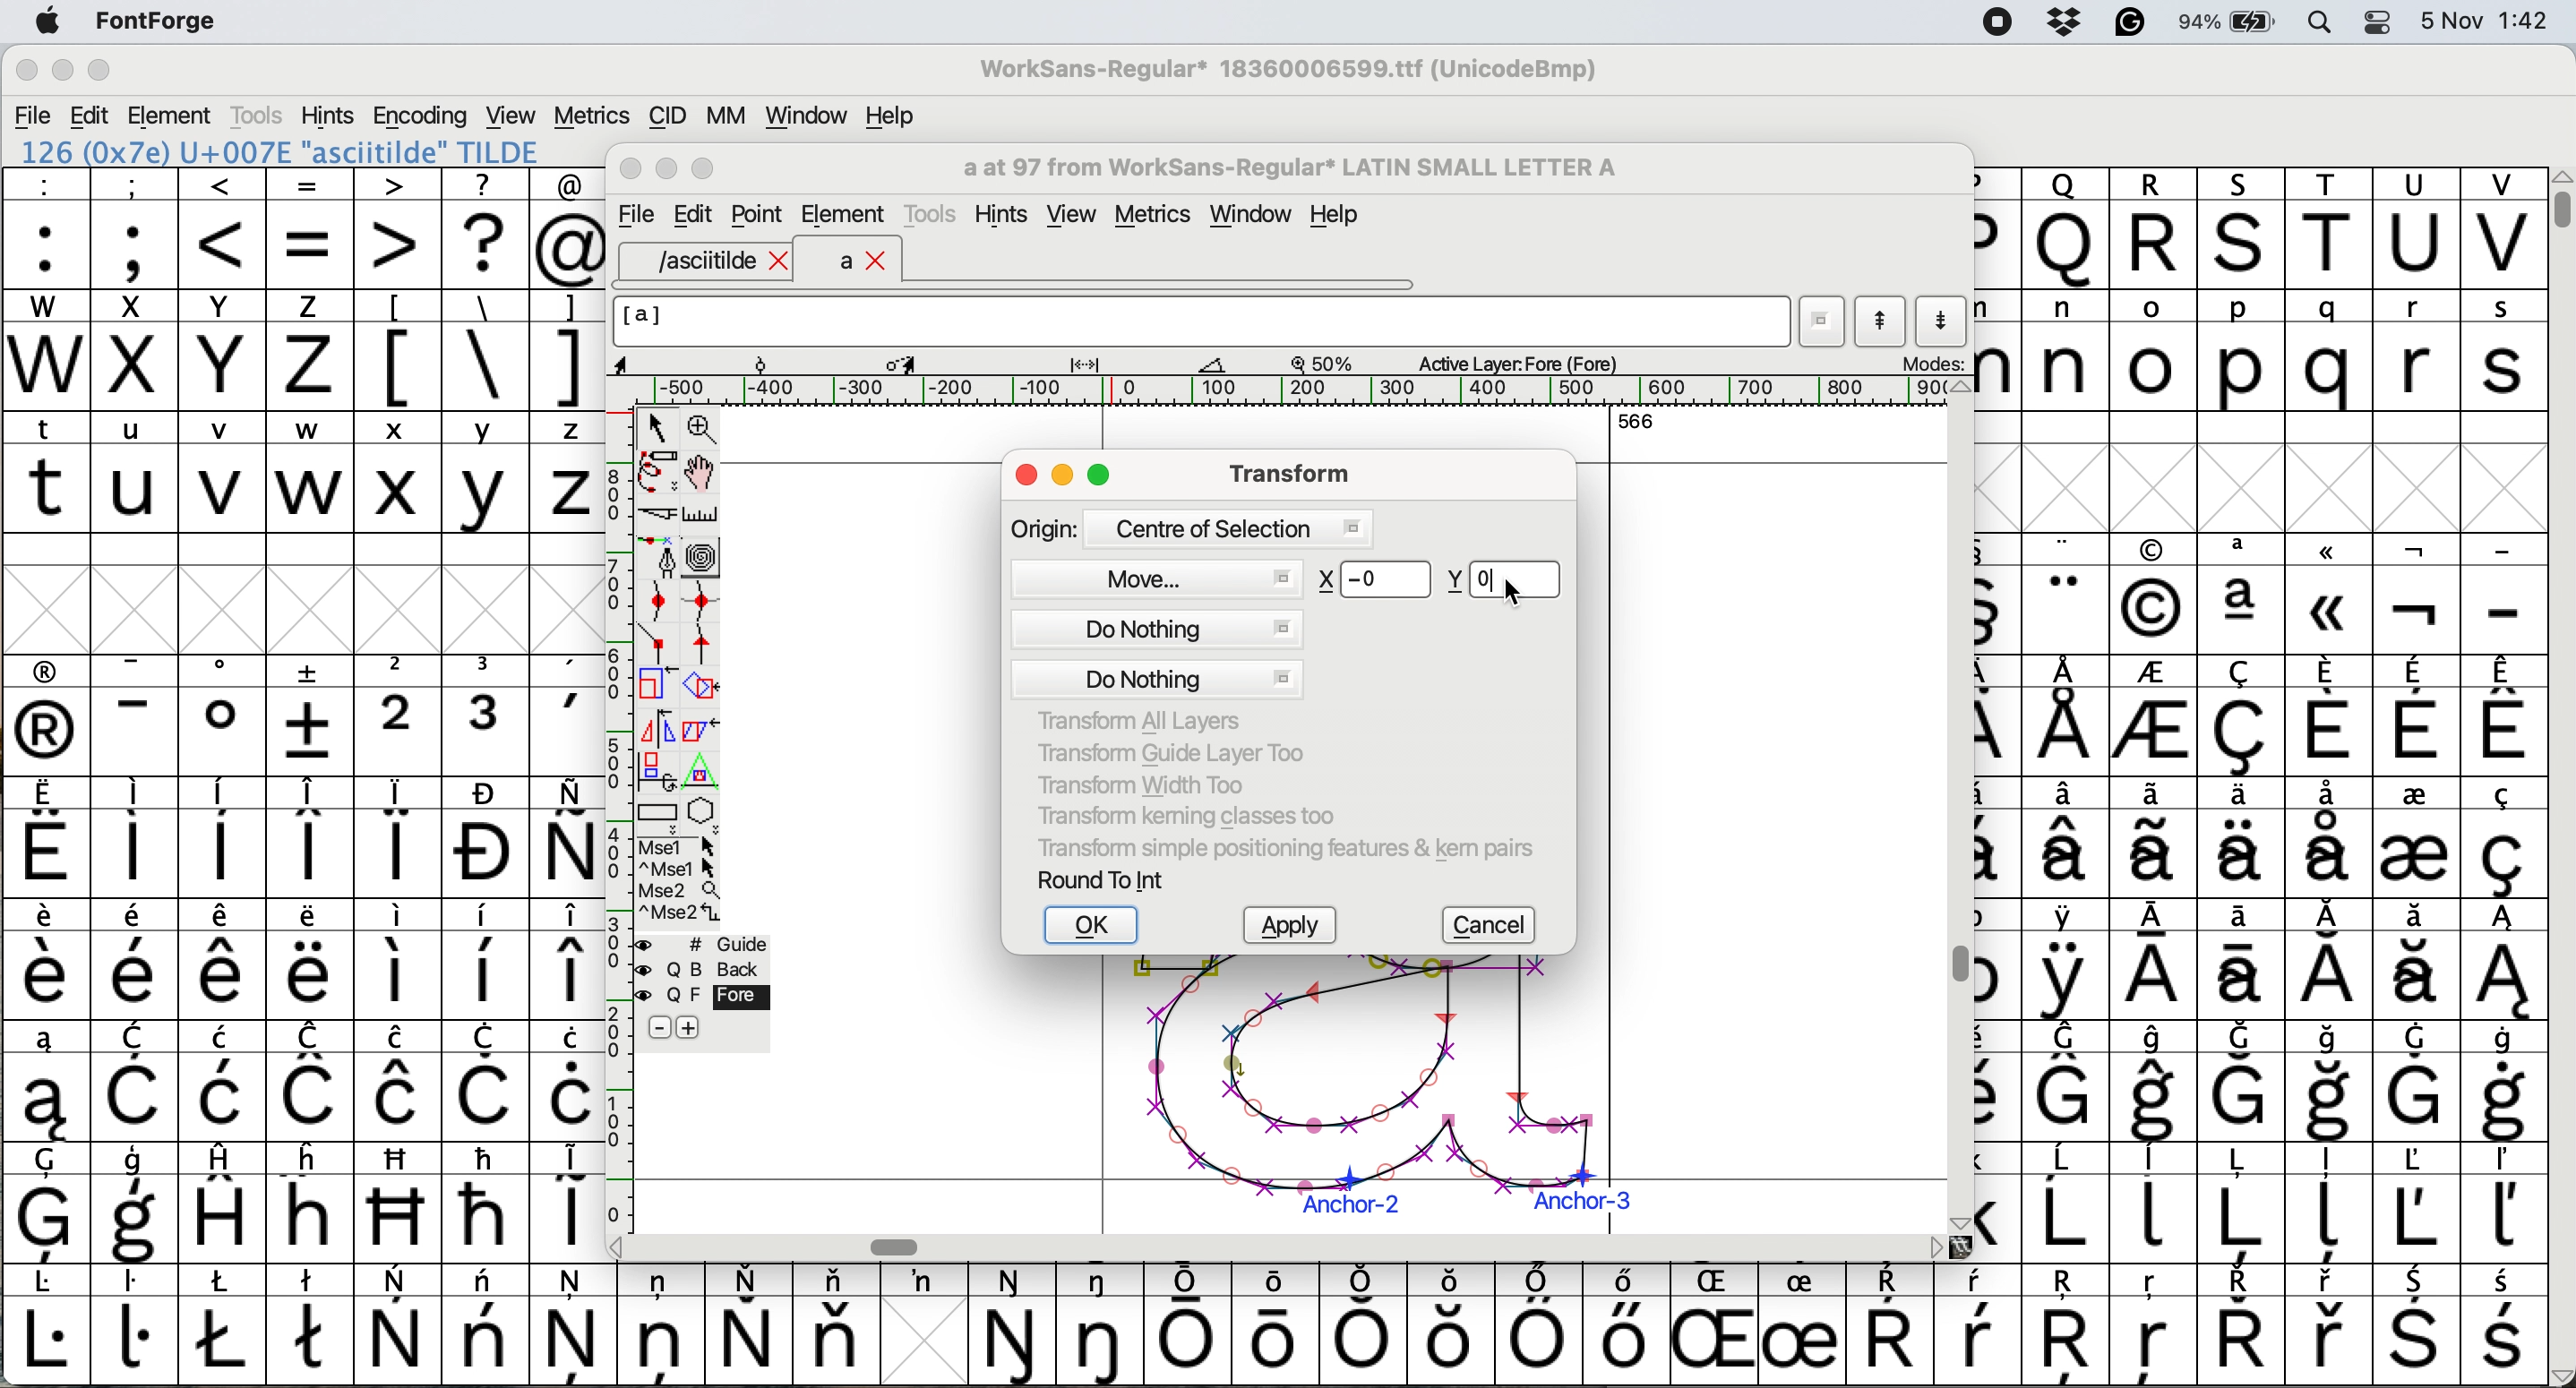 This screenshot has height=1388, width=2576. Describe the element at coordinates (703, 811) in the screenshot. I see `star or polygon` at that location.